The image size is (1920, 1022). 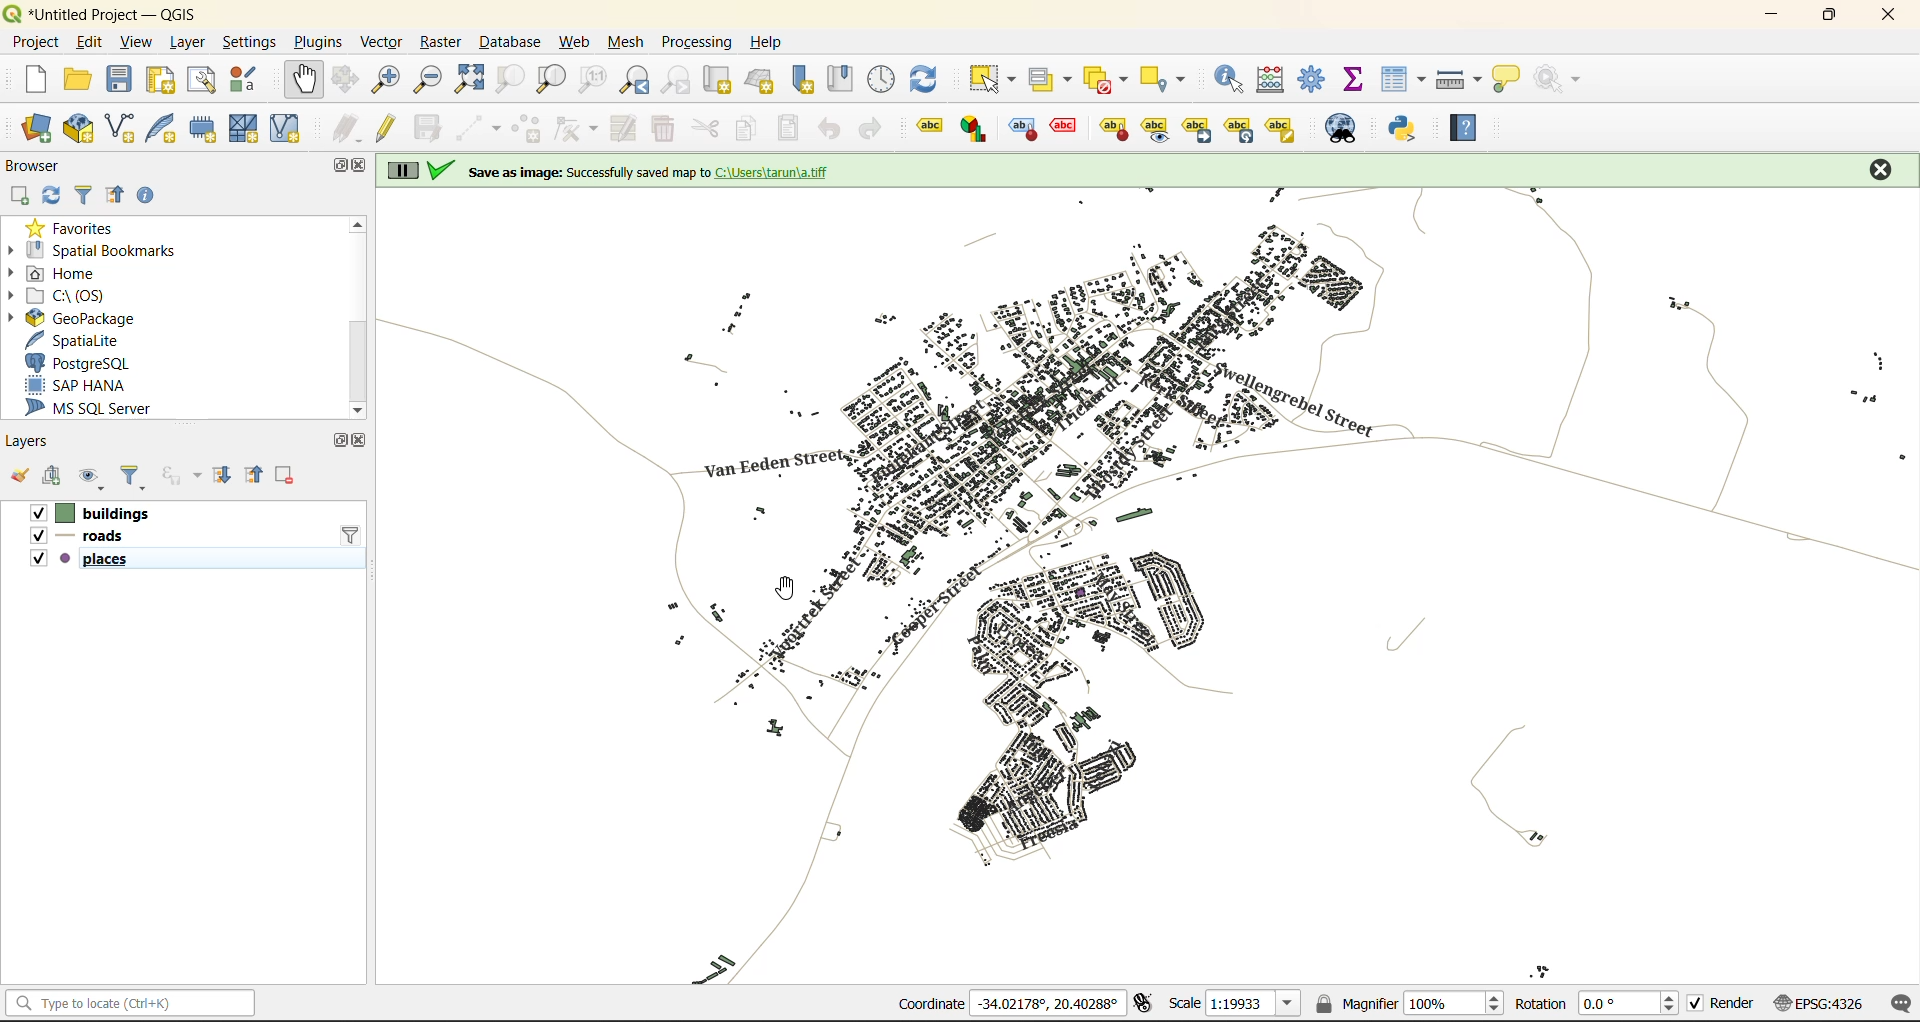 What do you see at coordinates (1229, 1004) in the screenshot?
I see `scale` at bounding box center [1229, 1004].